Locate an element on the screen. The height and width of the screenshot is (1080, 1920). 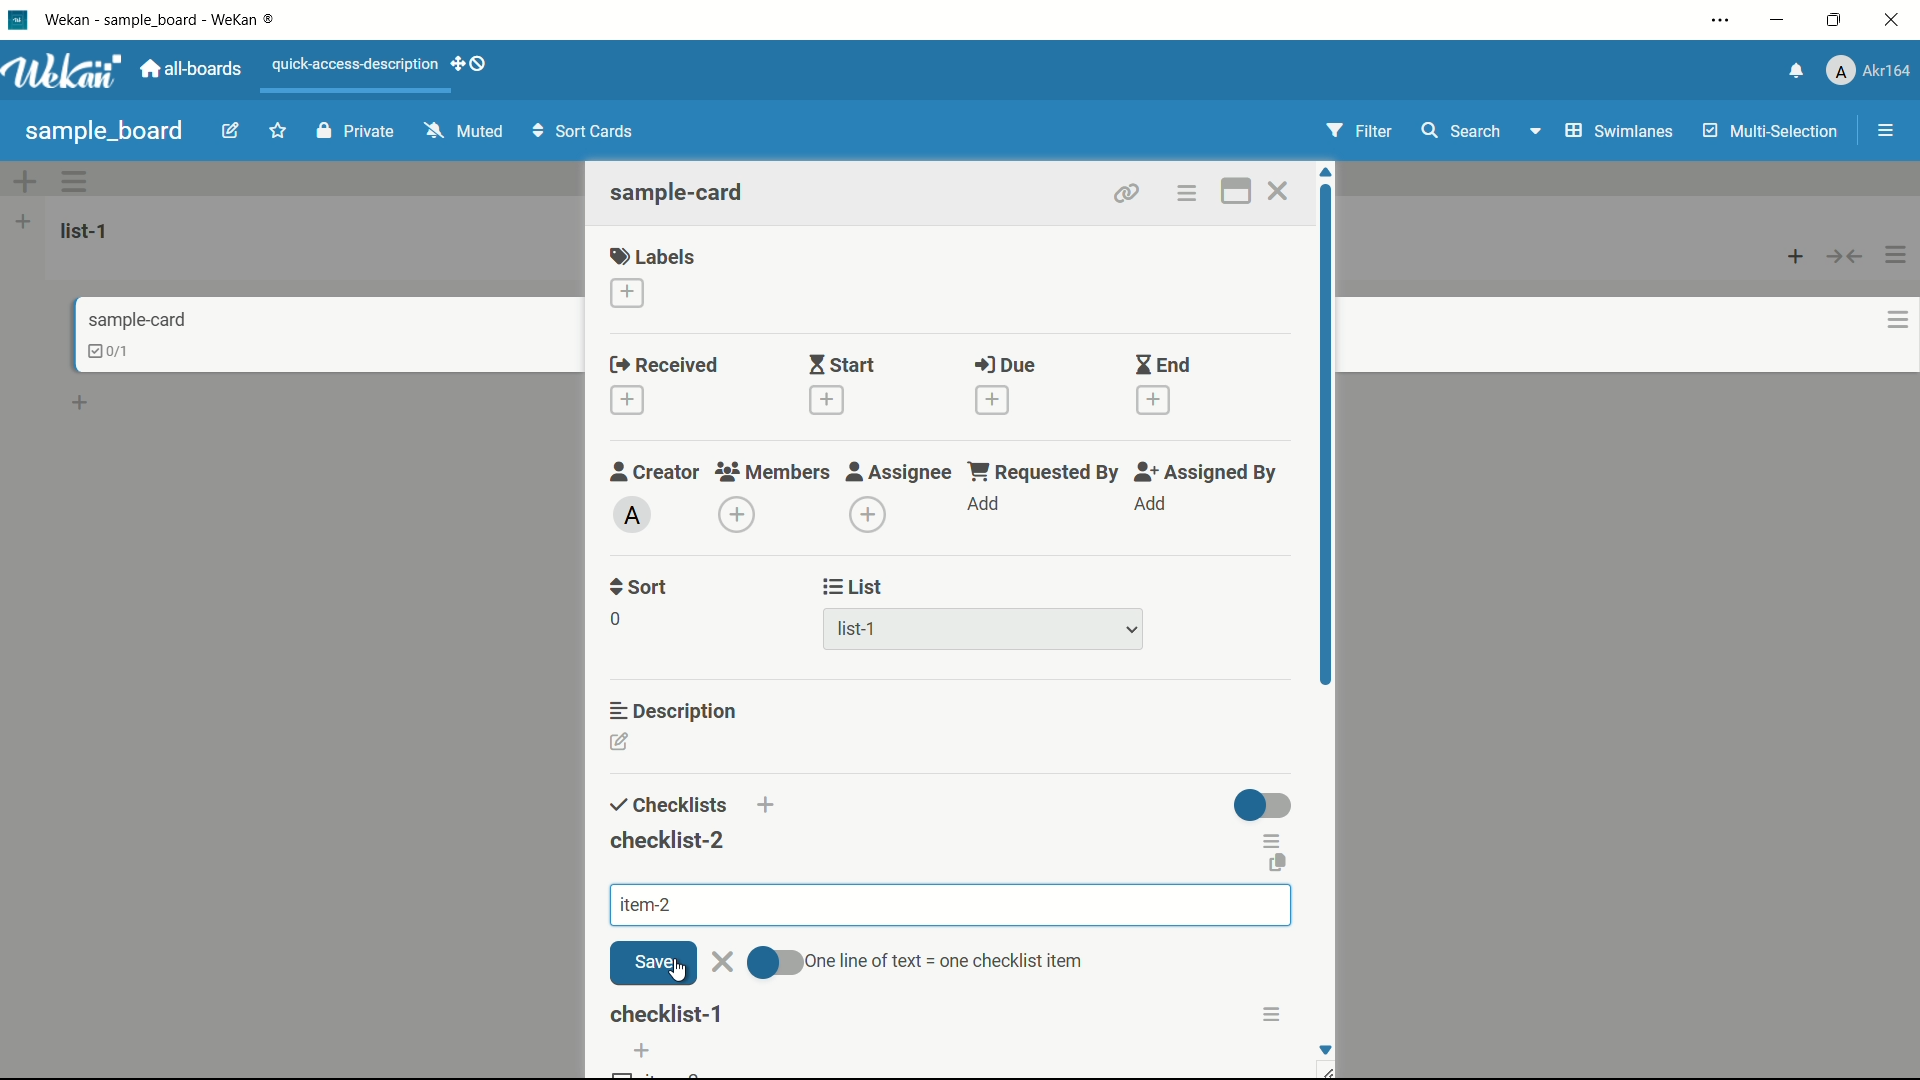
app icon is located at coordinates (17, 19).